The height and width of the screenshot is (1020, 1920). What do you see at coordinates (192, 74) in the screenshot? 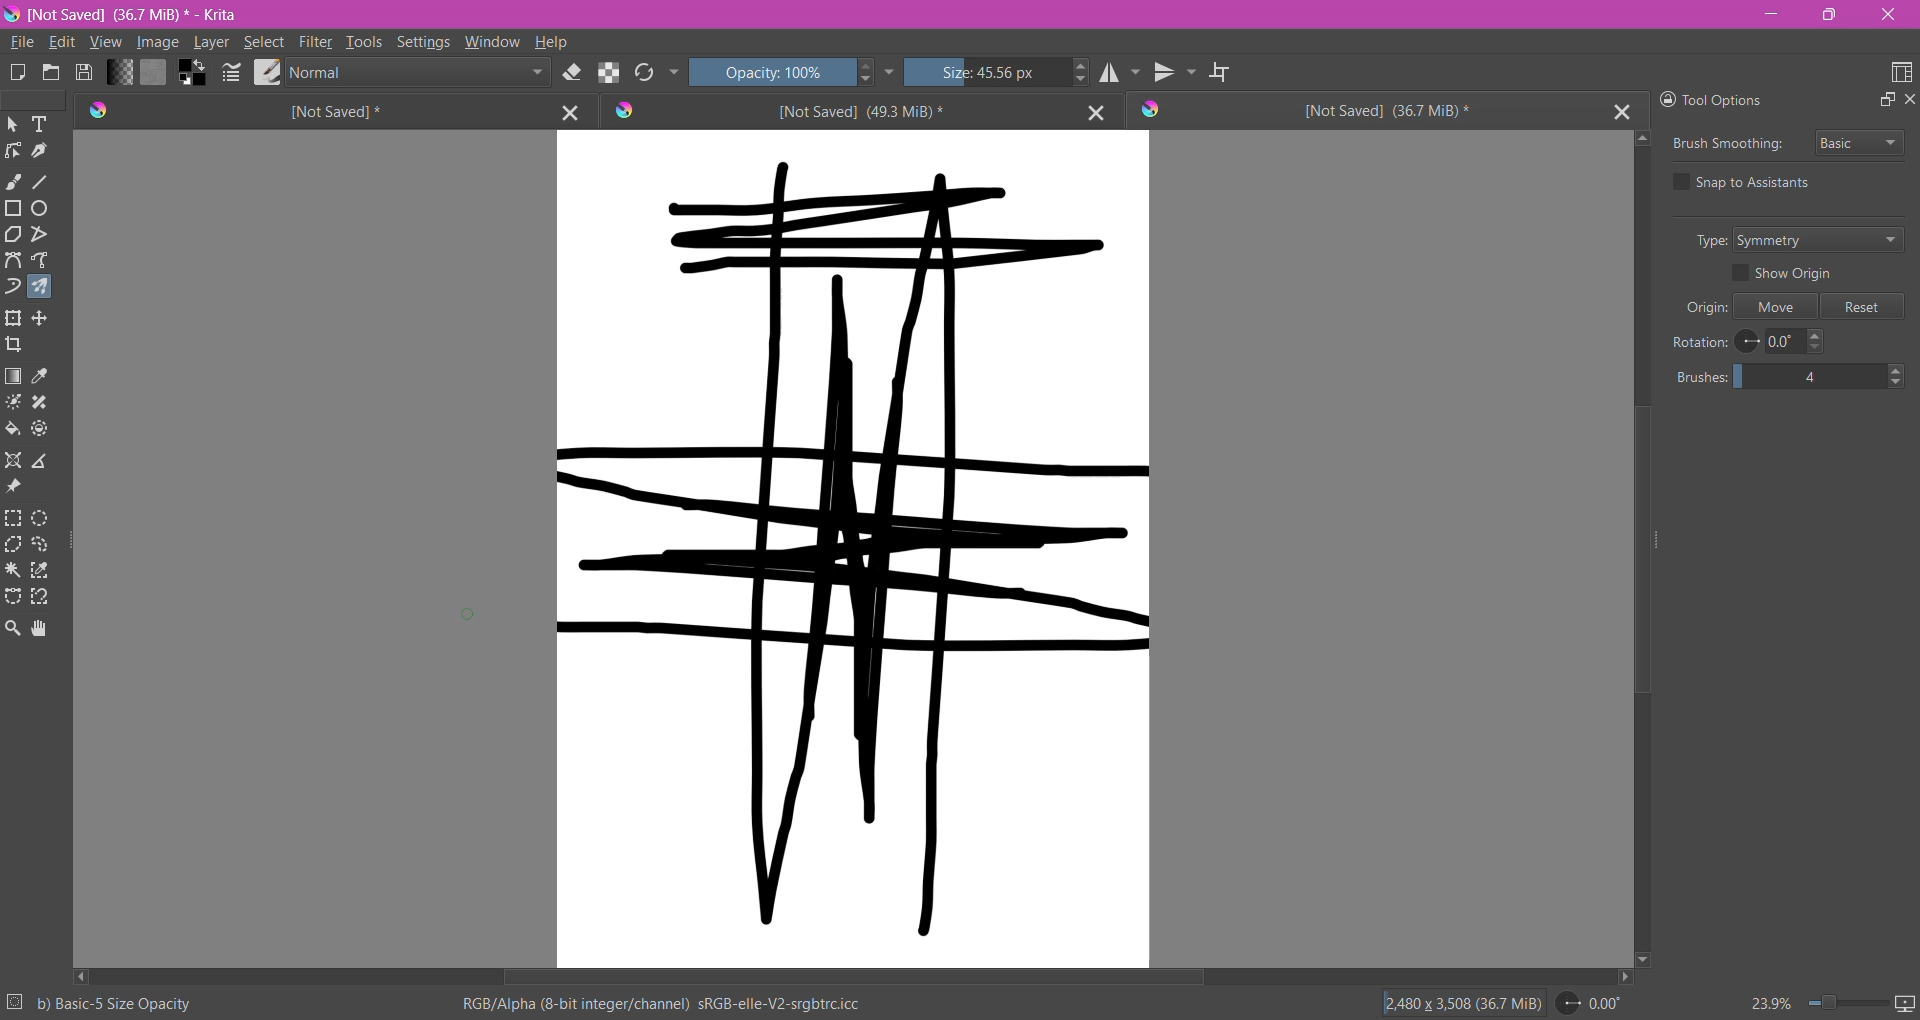
I see `Background Color Selector` at bounding box center [192, 74].